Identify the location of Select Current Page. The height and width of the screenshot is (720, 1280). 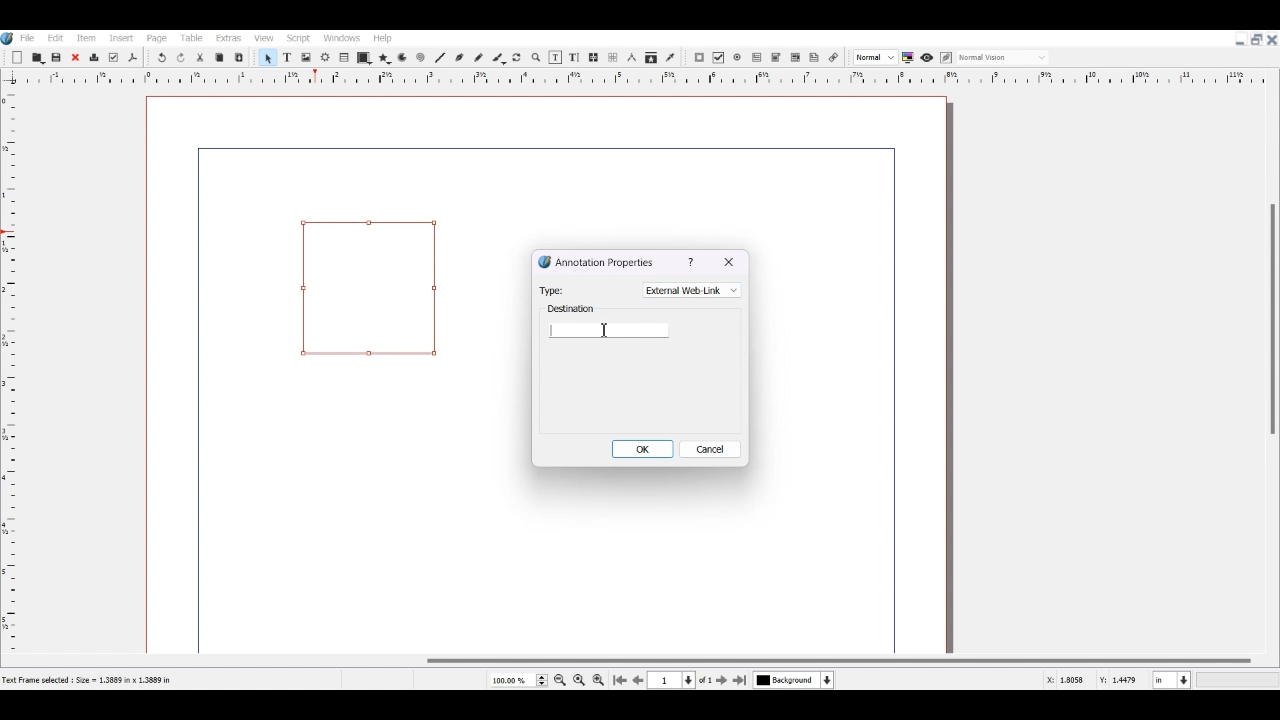
(518, 680).